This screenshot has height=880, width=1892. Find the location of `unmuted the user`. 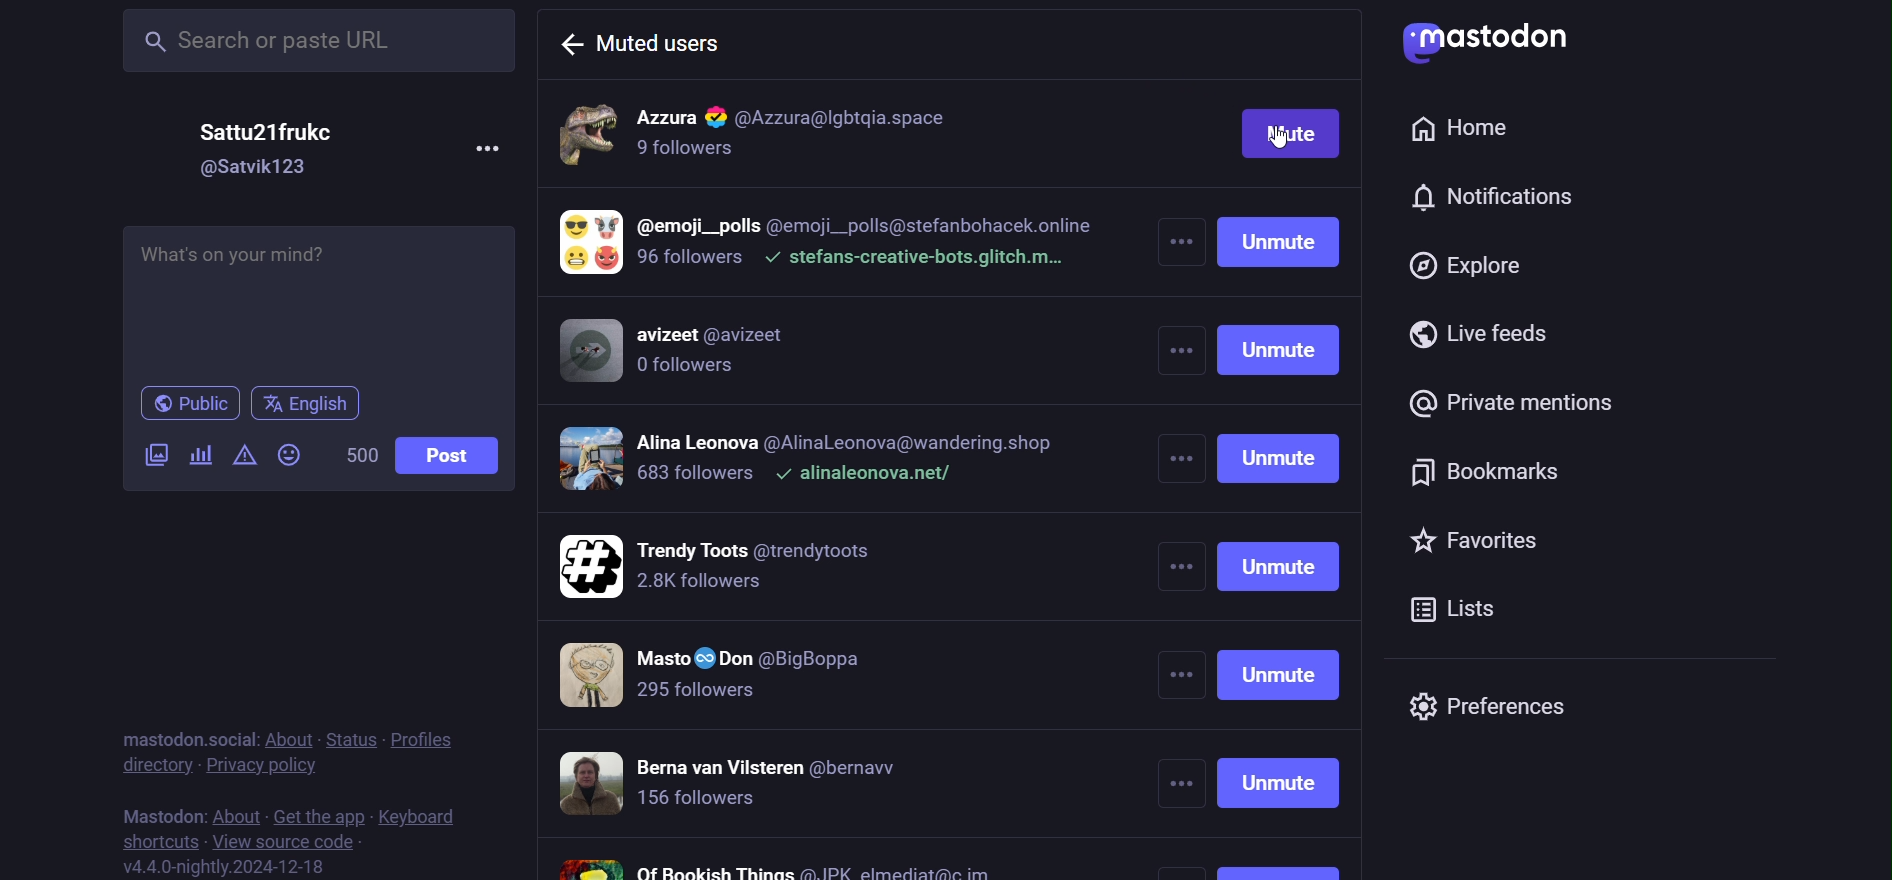

unmuted the user is located at coordinates (1289, 136).